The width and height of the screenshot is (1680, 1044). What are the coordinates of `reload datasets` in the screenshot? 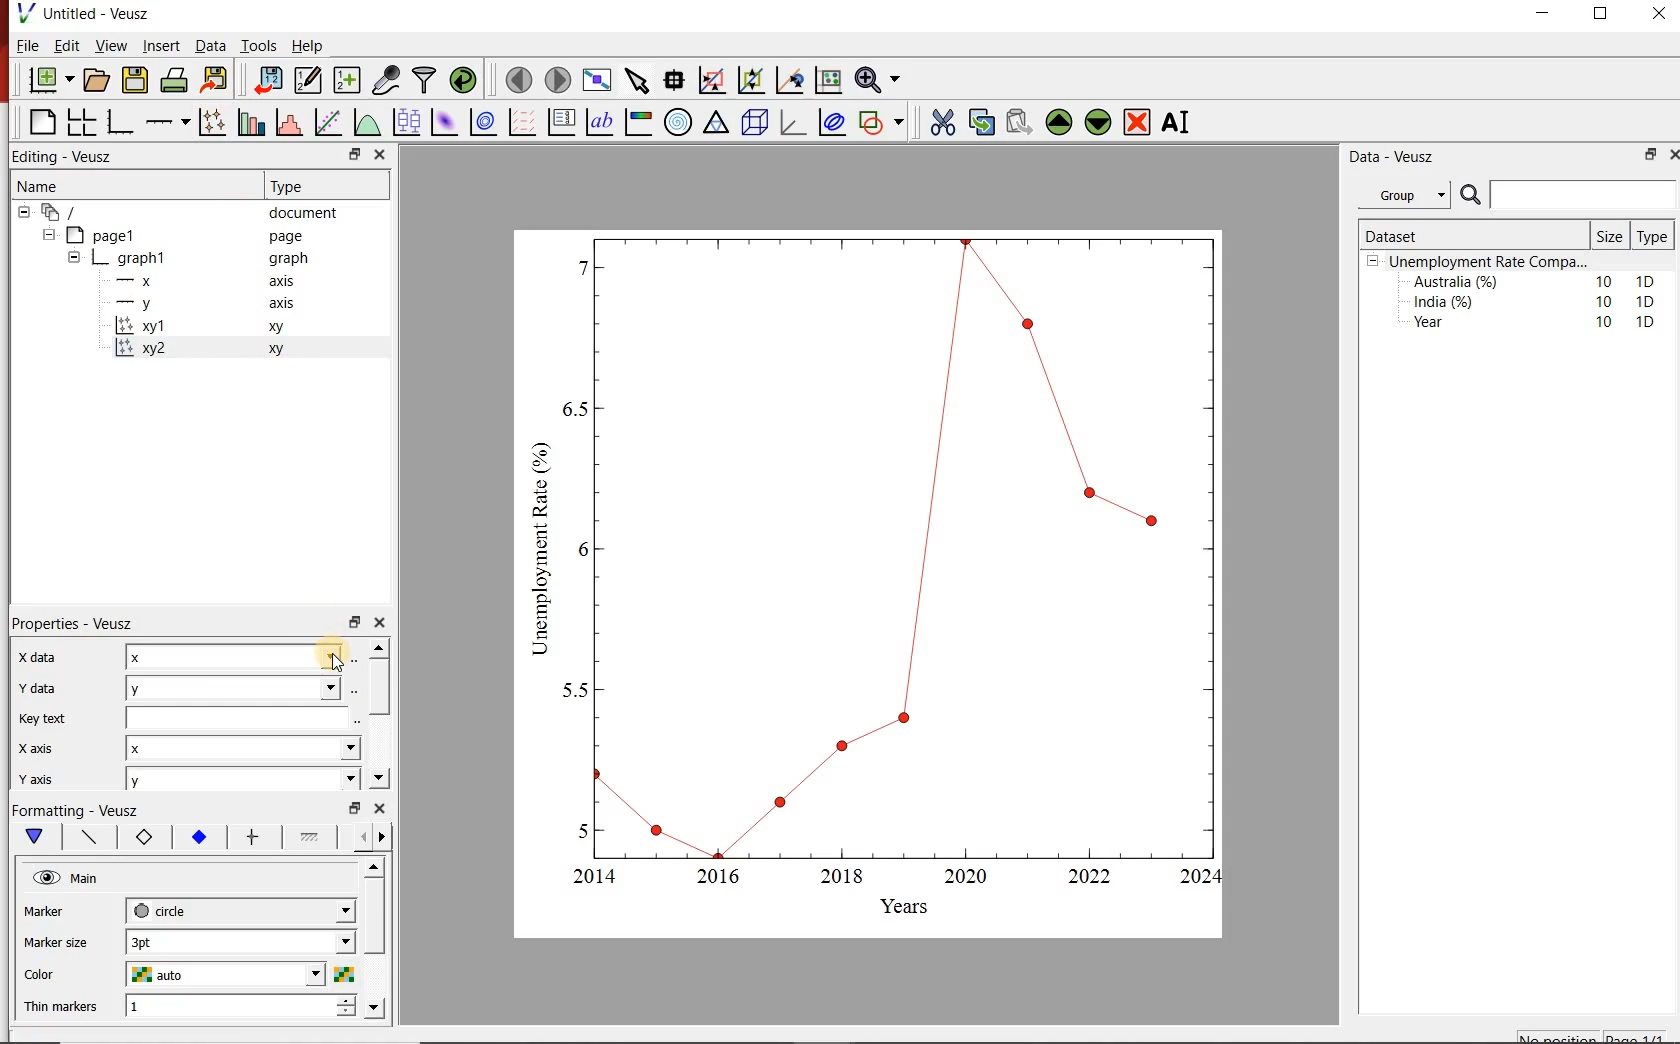 It's located at (464, 79).